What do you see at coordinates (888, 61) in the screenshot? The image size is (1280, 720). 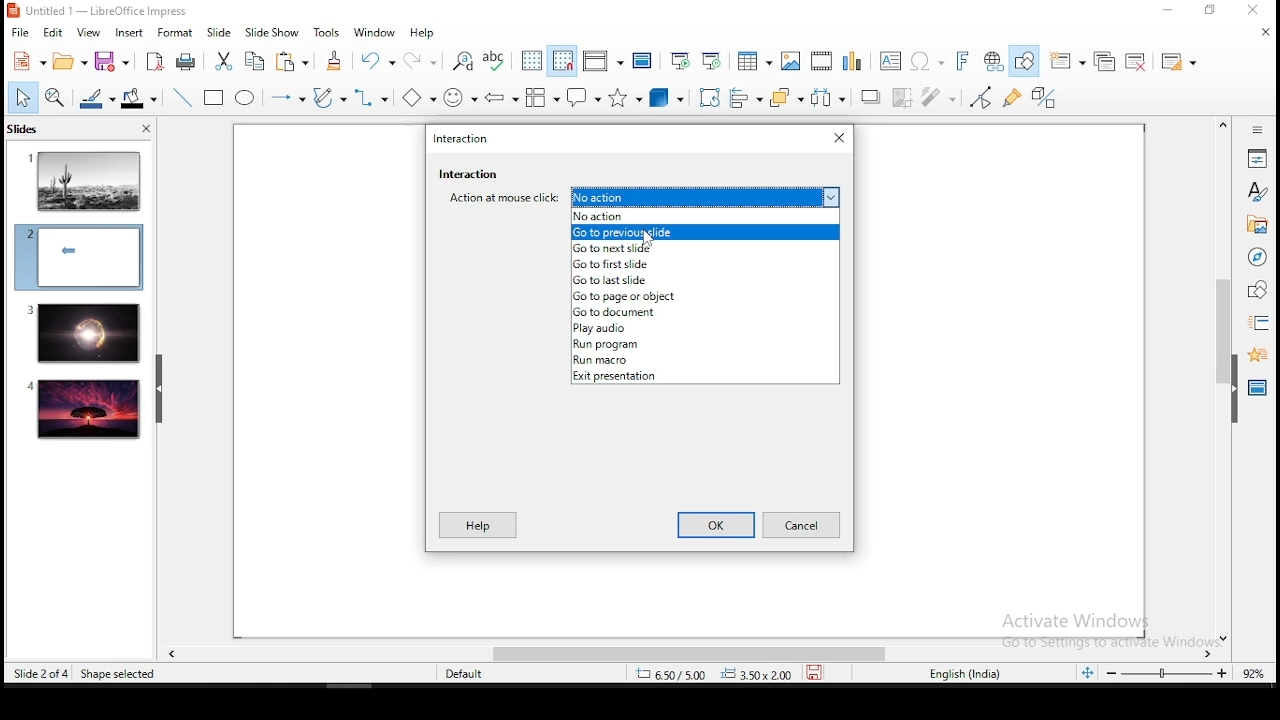 I see `text box` at bounding box center [888, 61].